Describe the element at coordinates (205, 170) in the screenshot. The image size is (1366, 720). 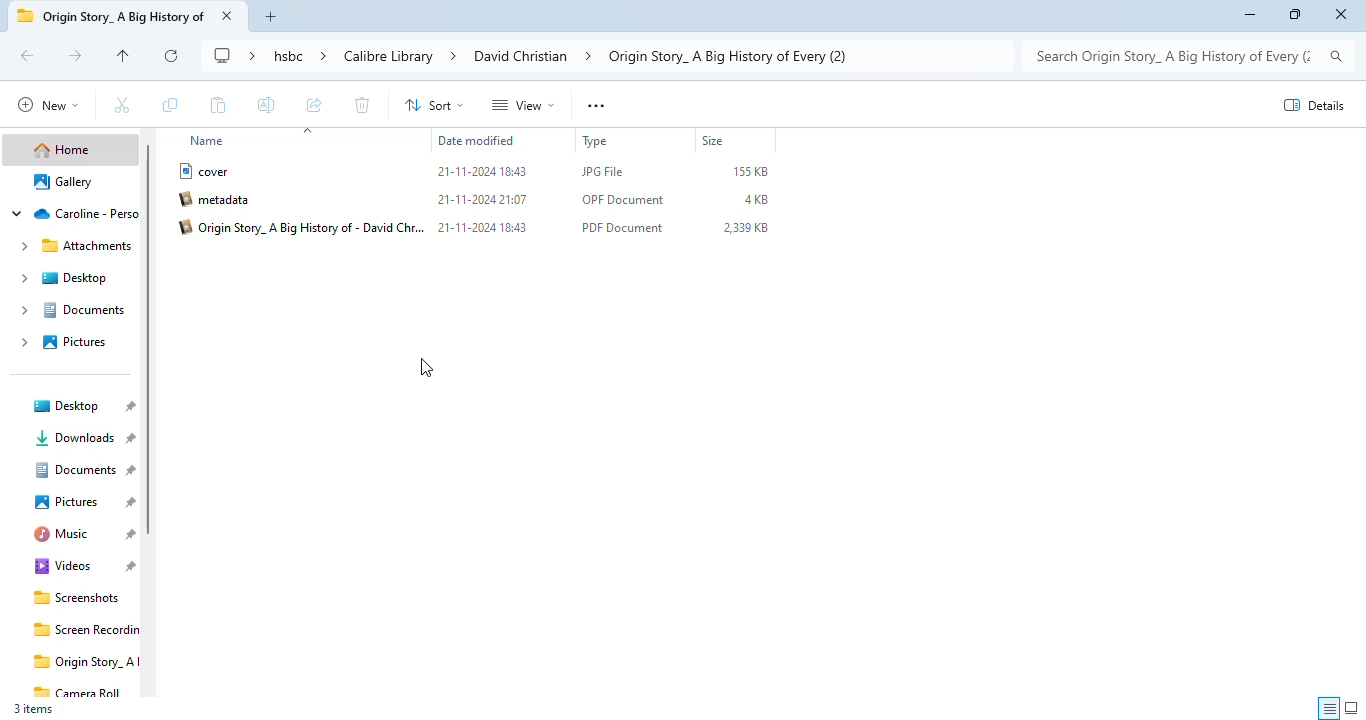
I see `cover` at that location.